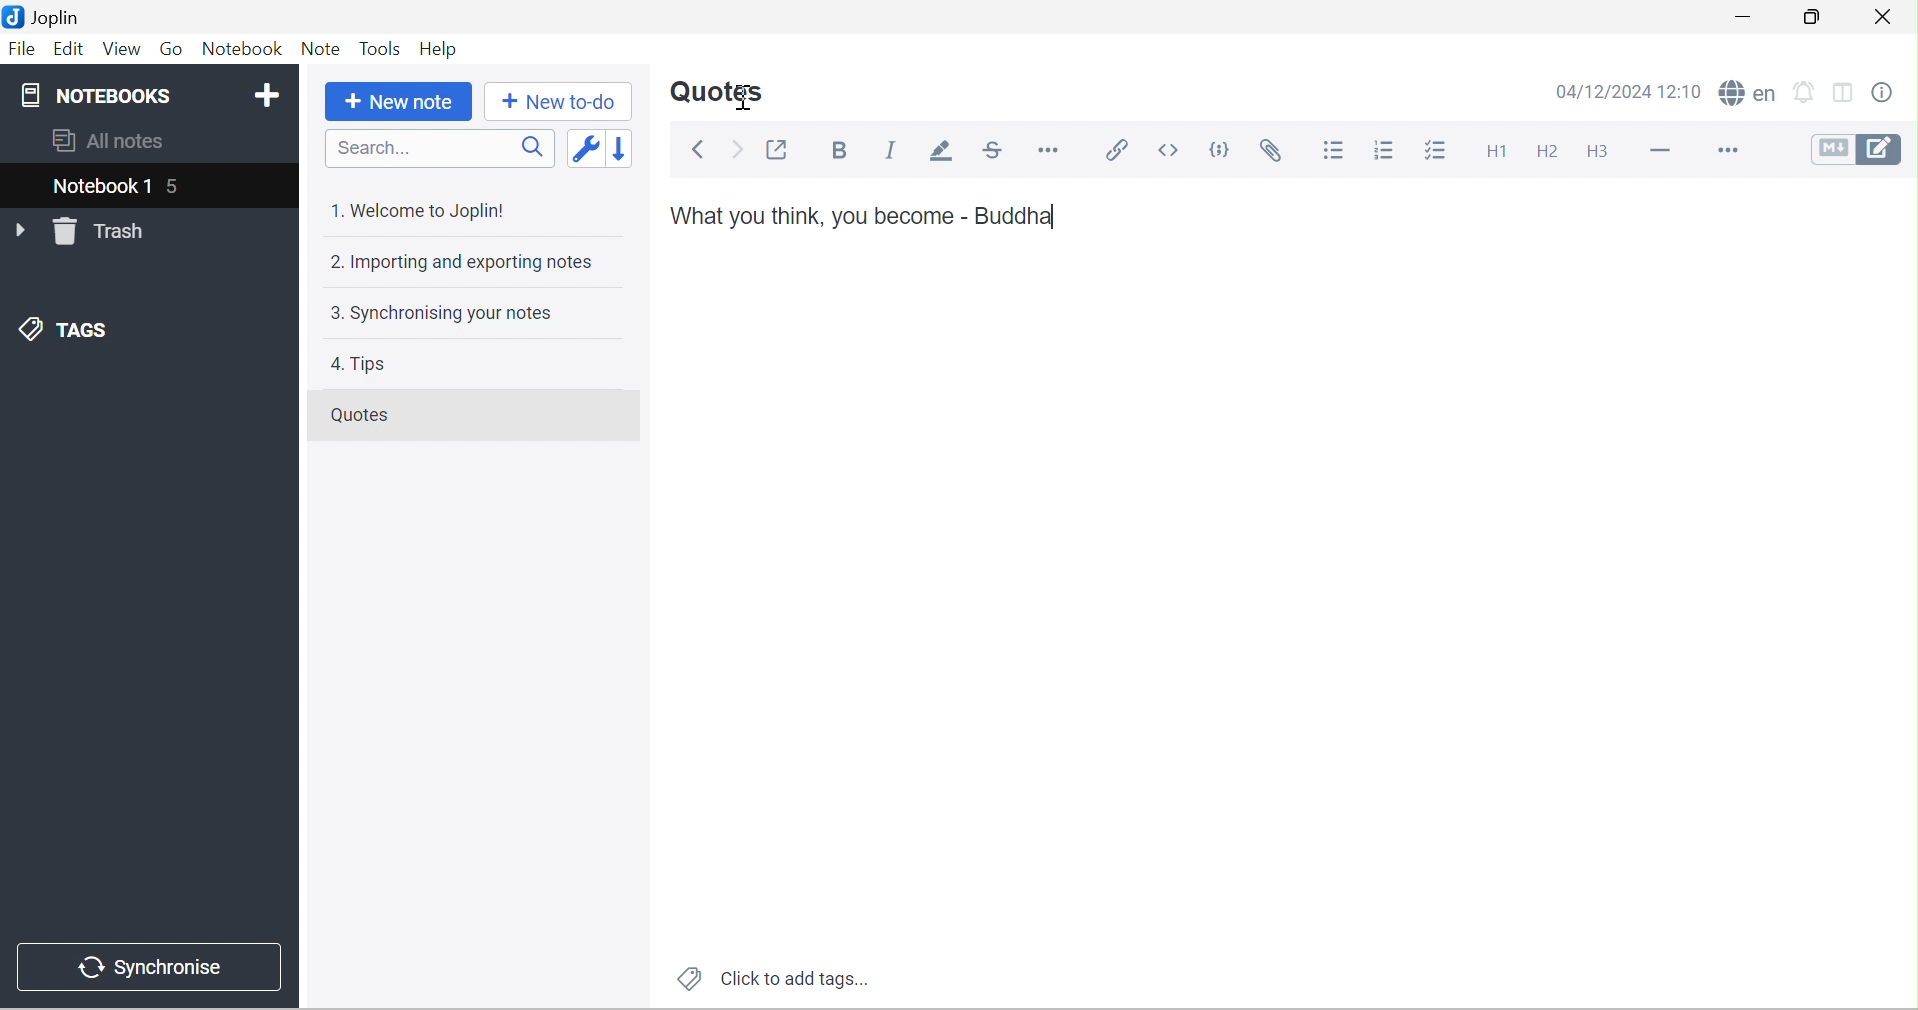 The height and width of the screenshot is (1010, 1918). Describe the element at coordinates (123, 49) in the screenshot. I see `View` at that location.